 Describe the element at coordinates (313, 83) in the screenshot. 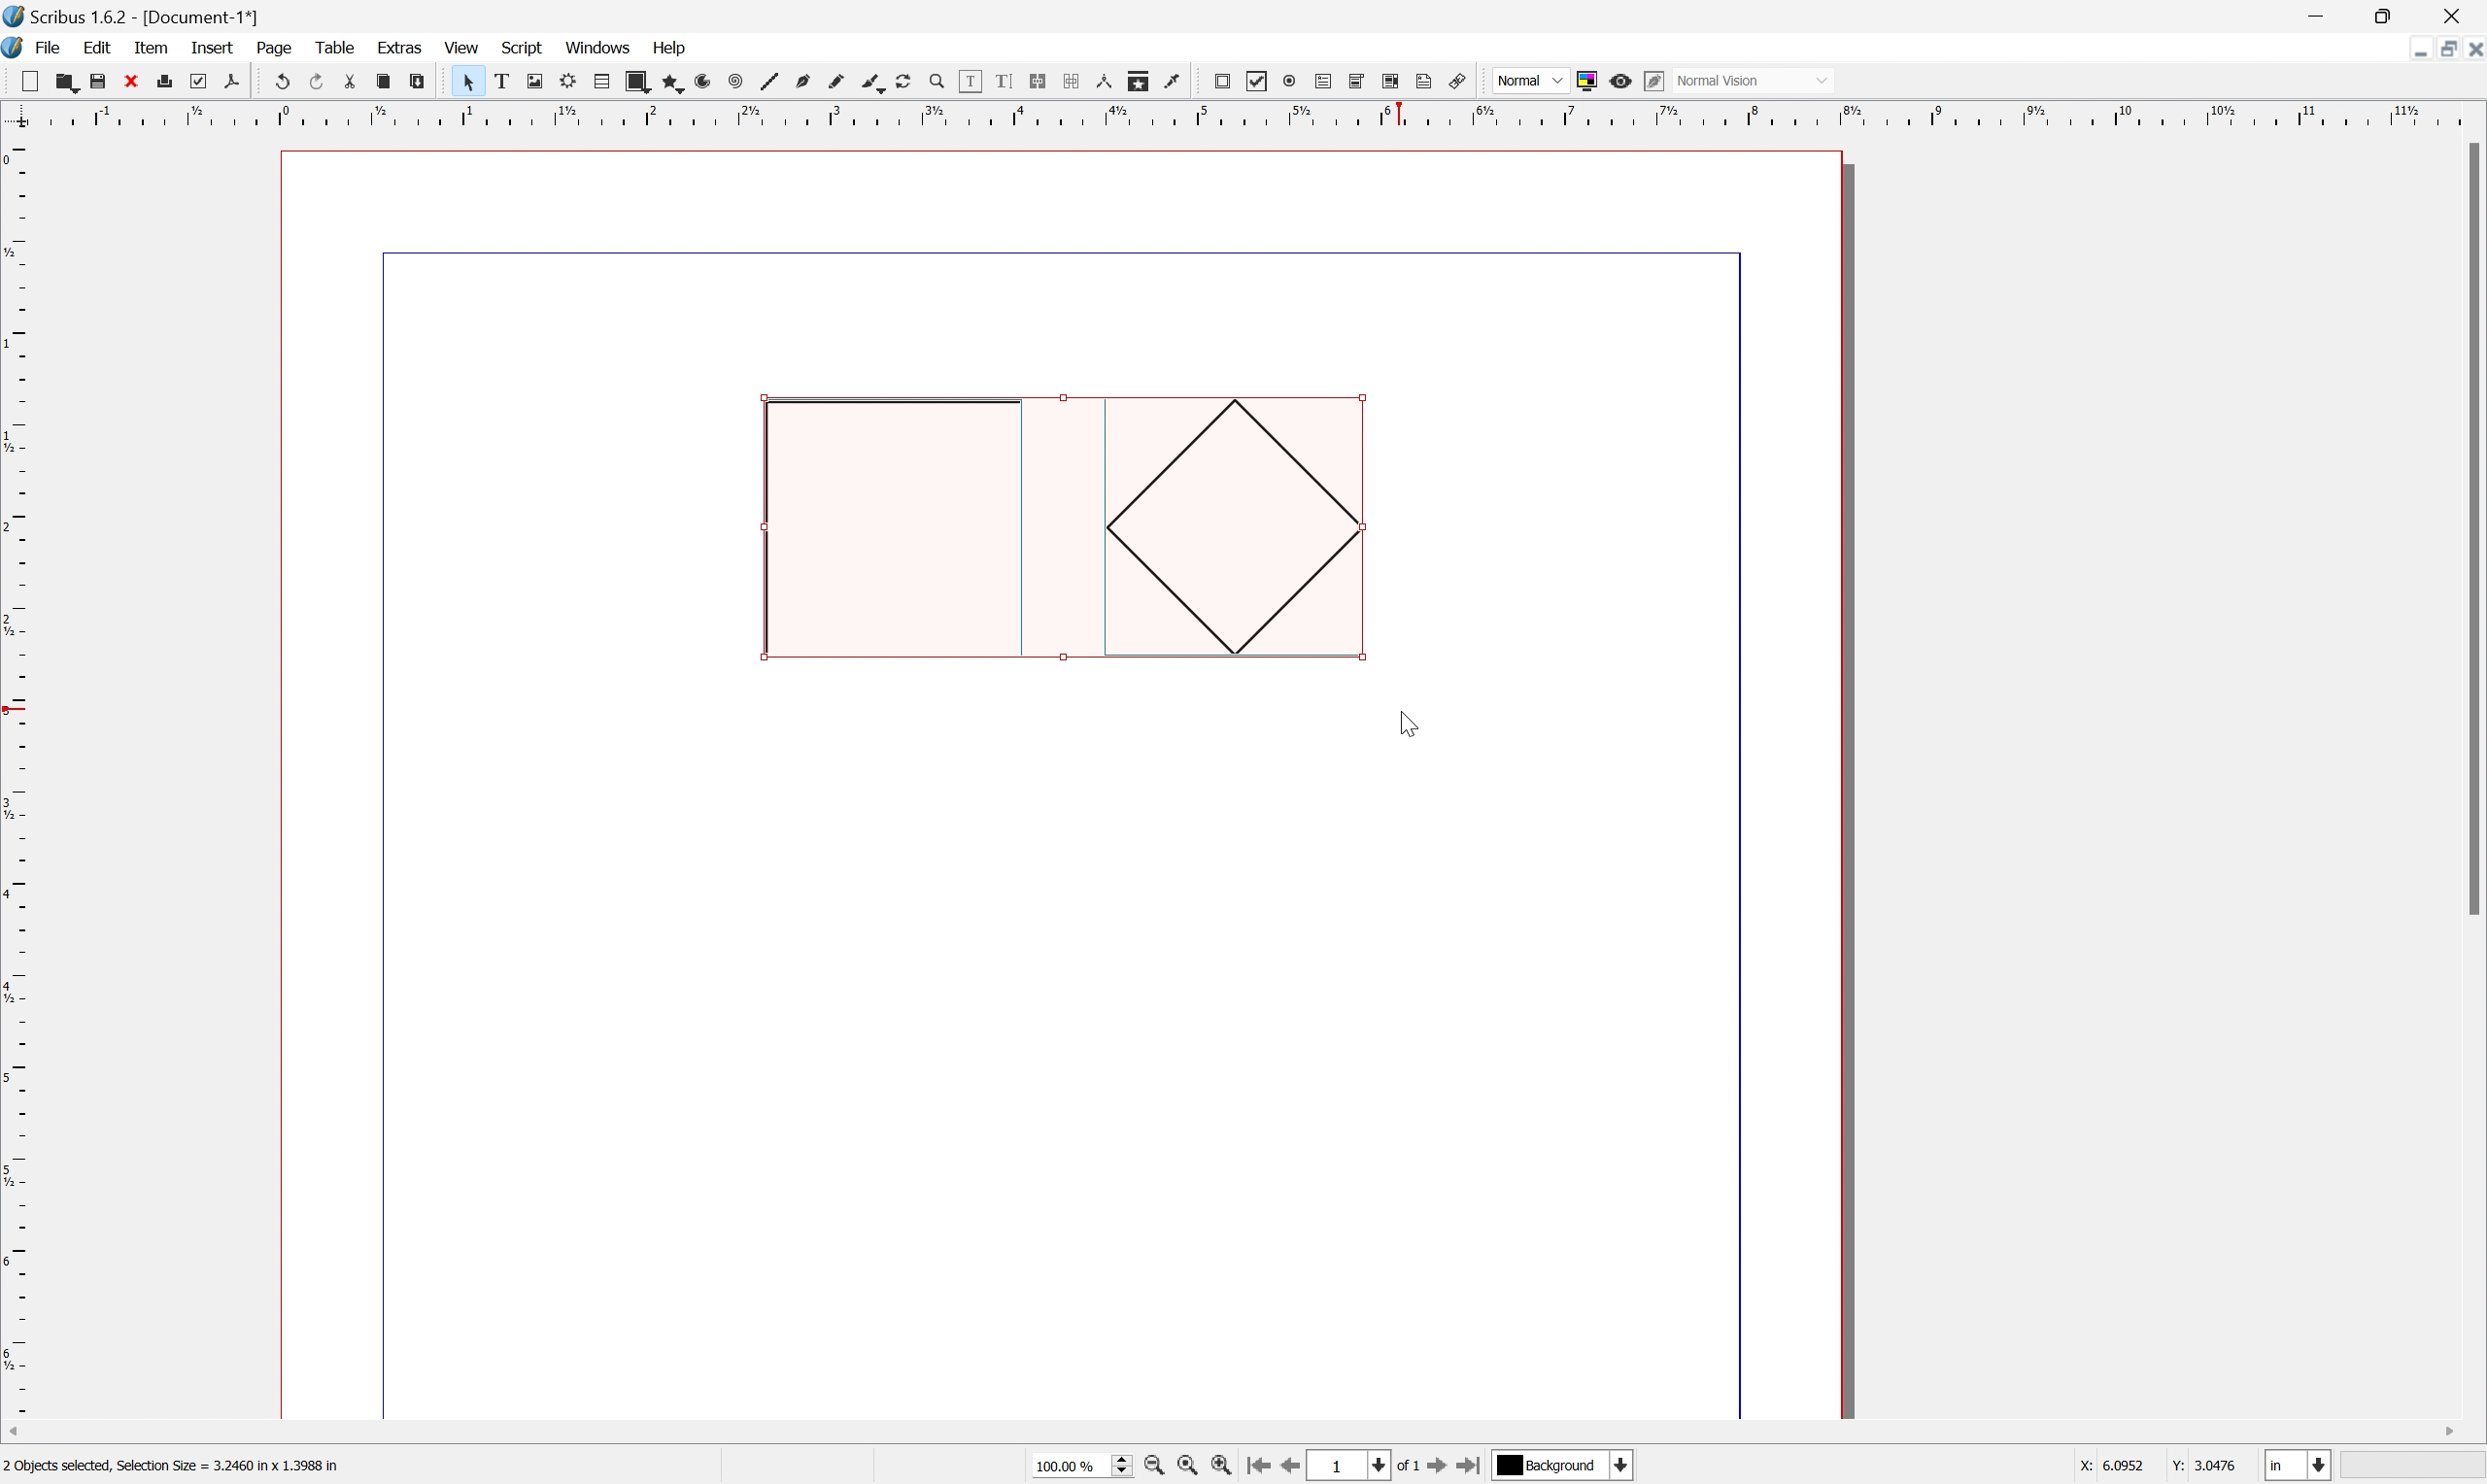

I see `redo` at that location.